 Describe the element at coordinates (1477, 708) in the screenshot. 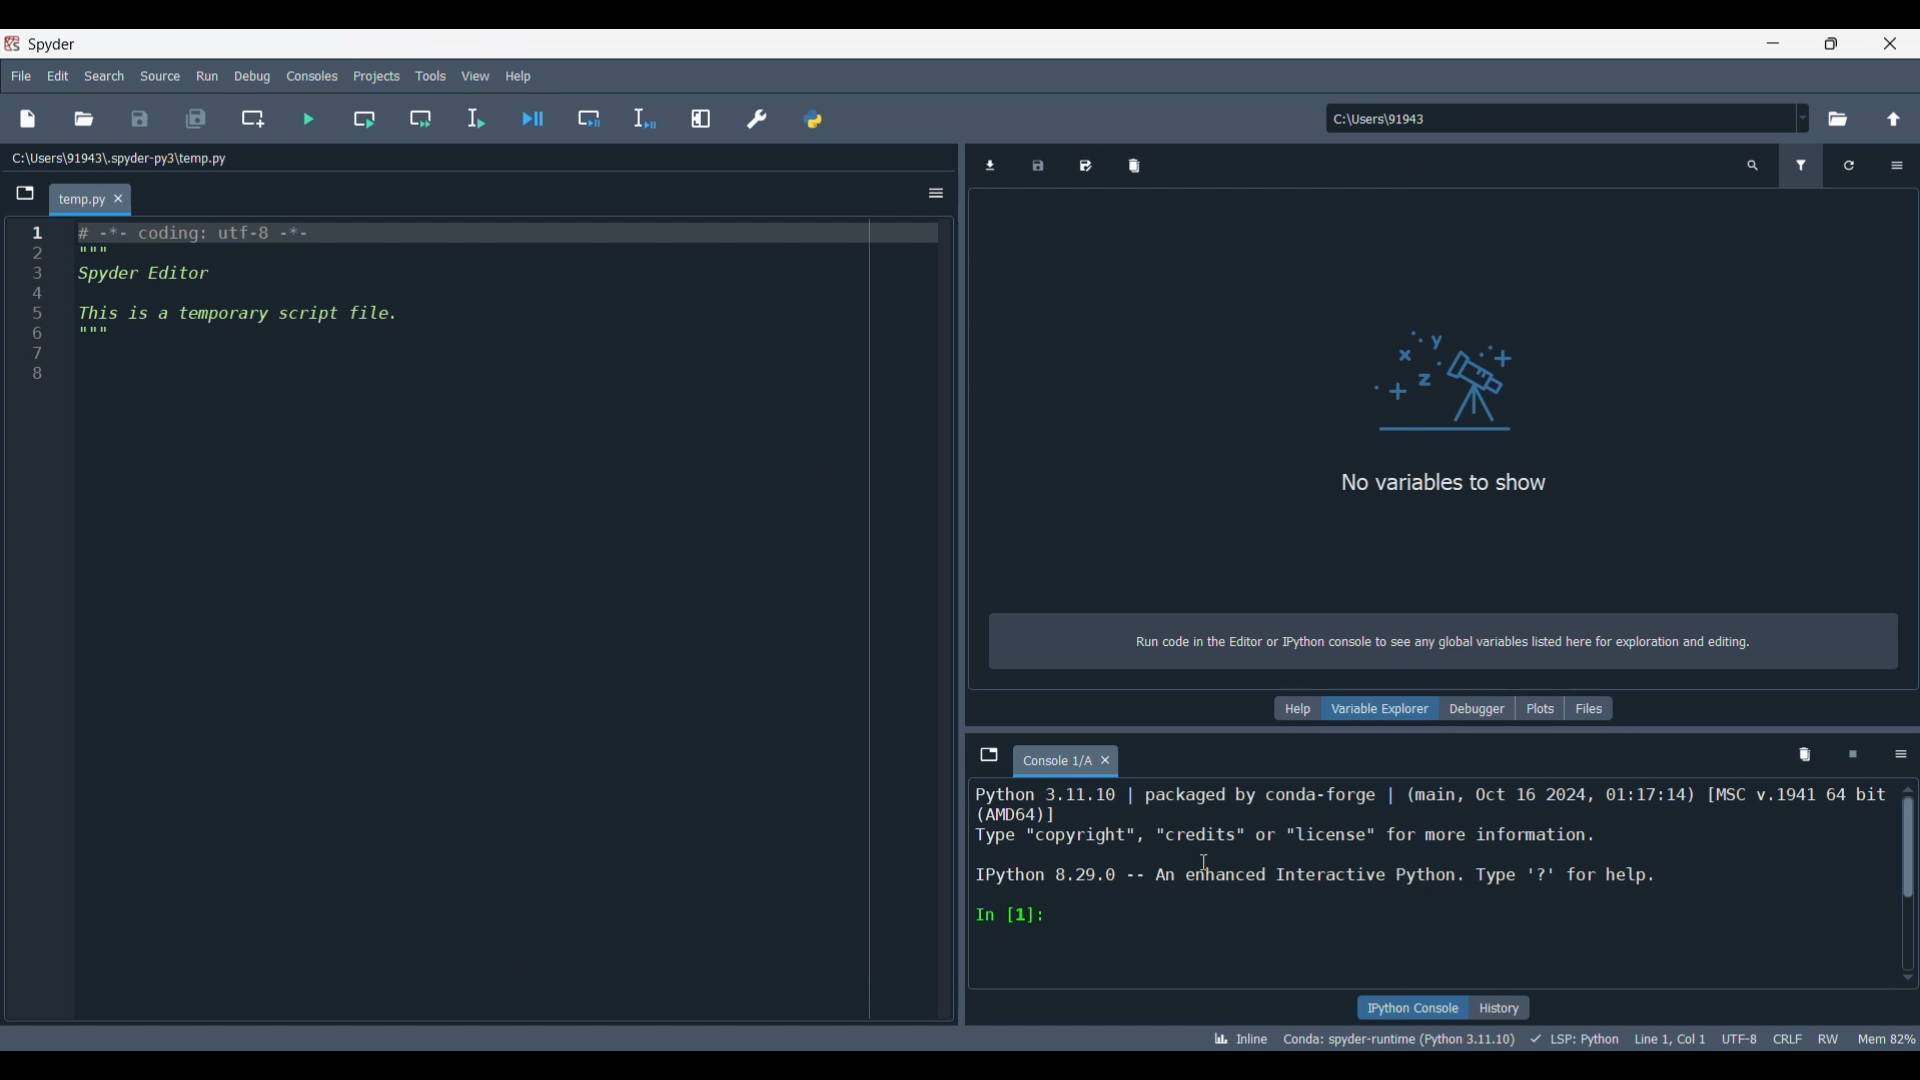

I see `Debugger` at that location.